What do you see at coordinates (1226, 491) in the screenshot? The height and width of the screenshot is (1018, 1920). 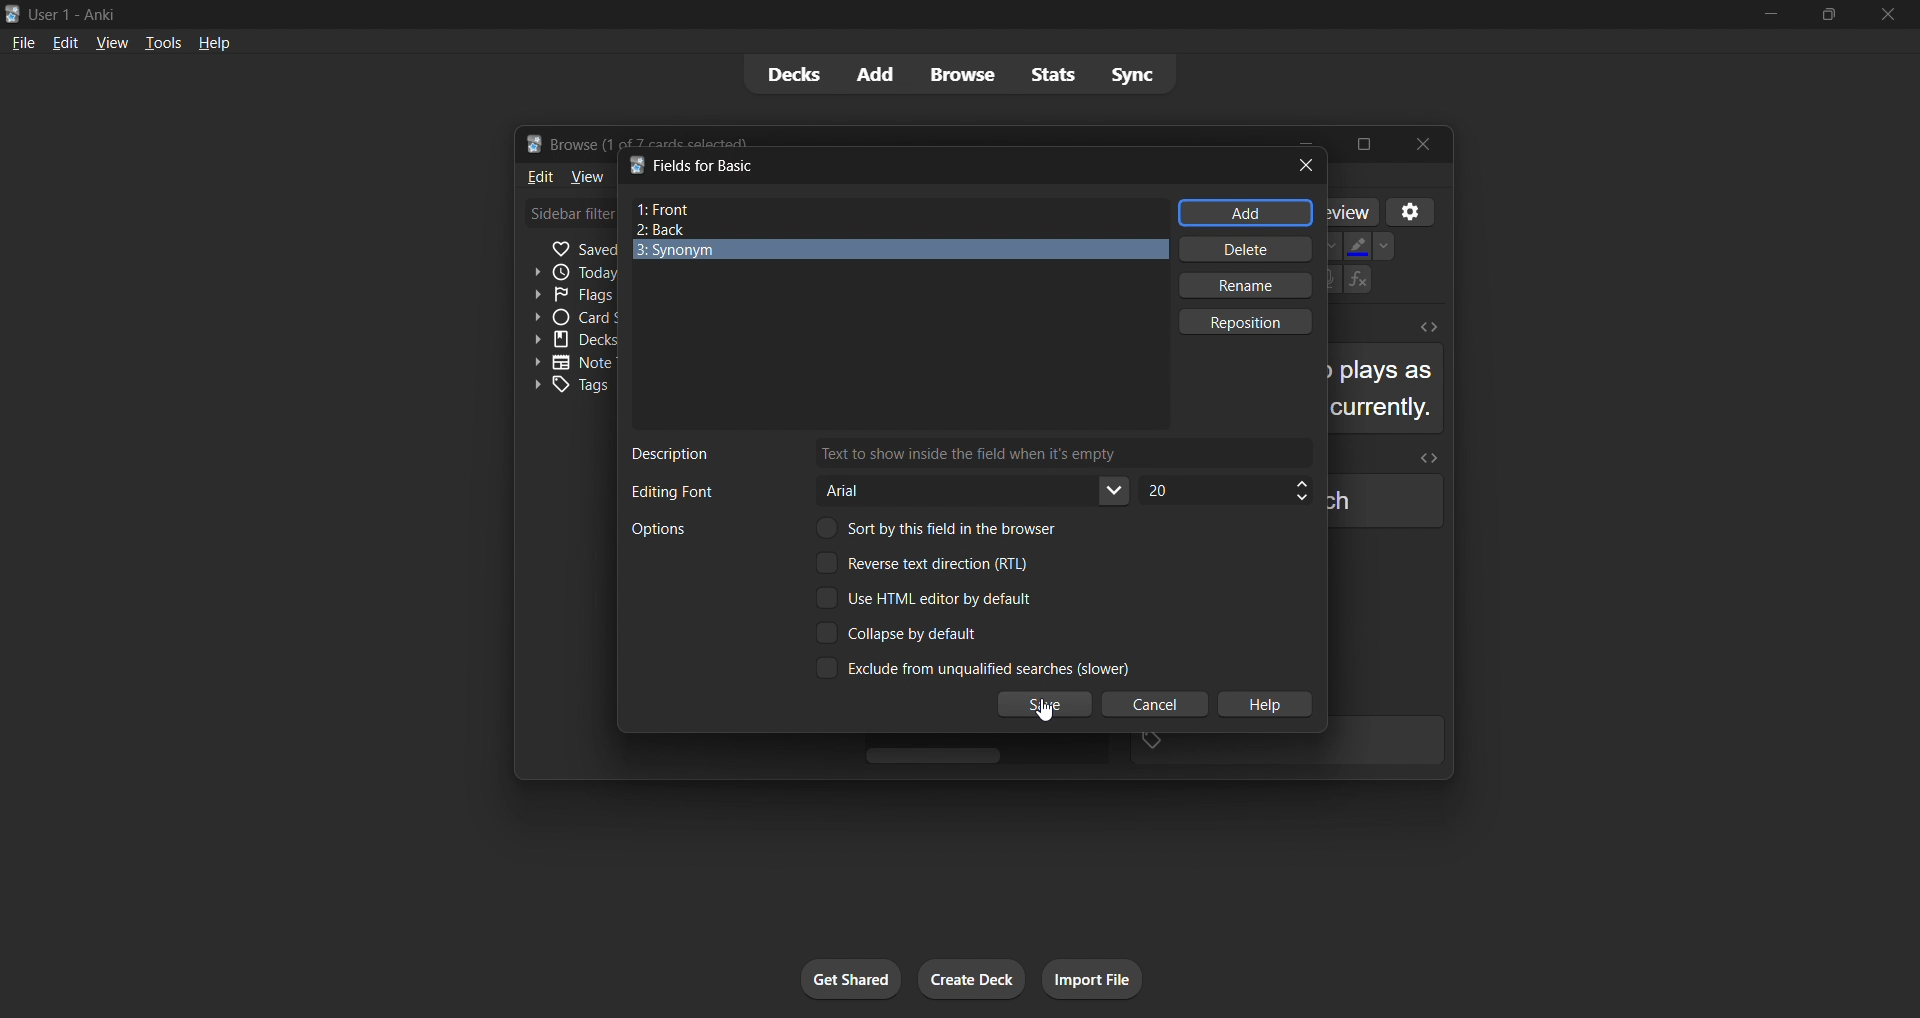 I see `field font size` at bounding box center [1226, 491].